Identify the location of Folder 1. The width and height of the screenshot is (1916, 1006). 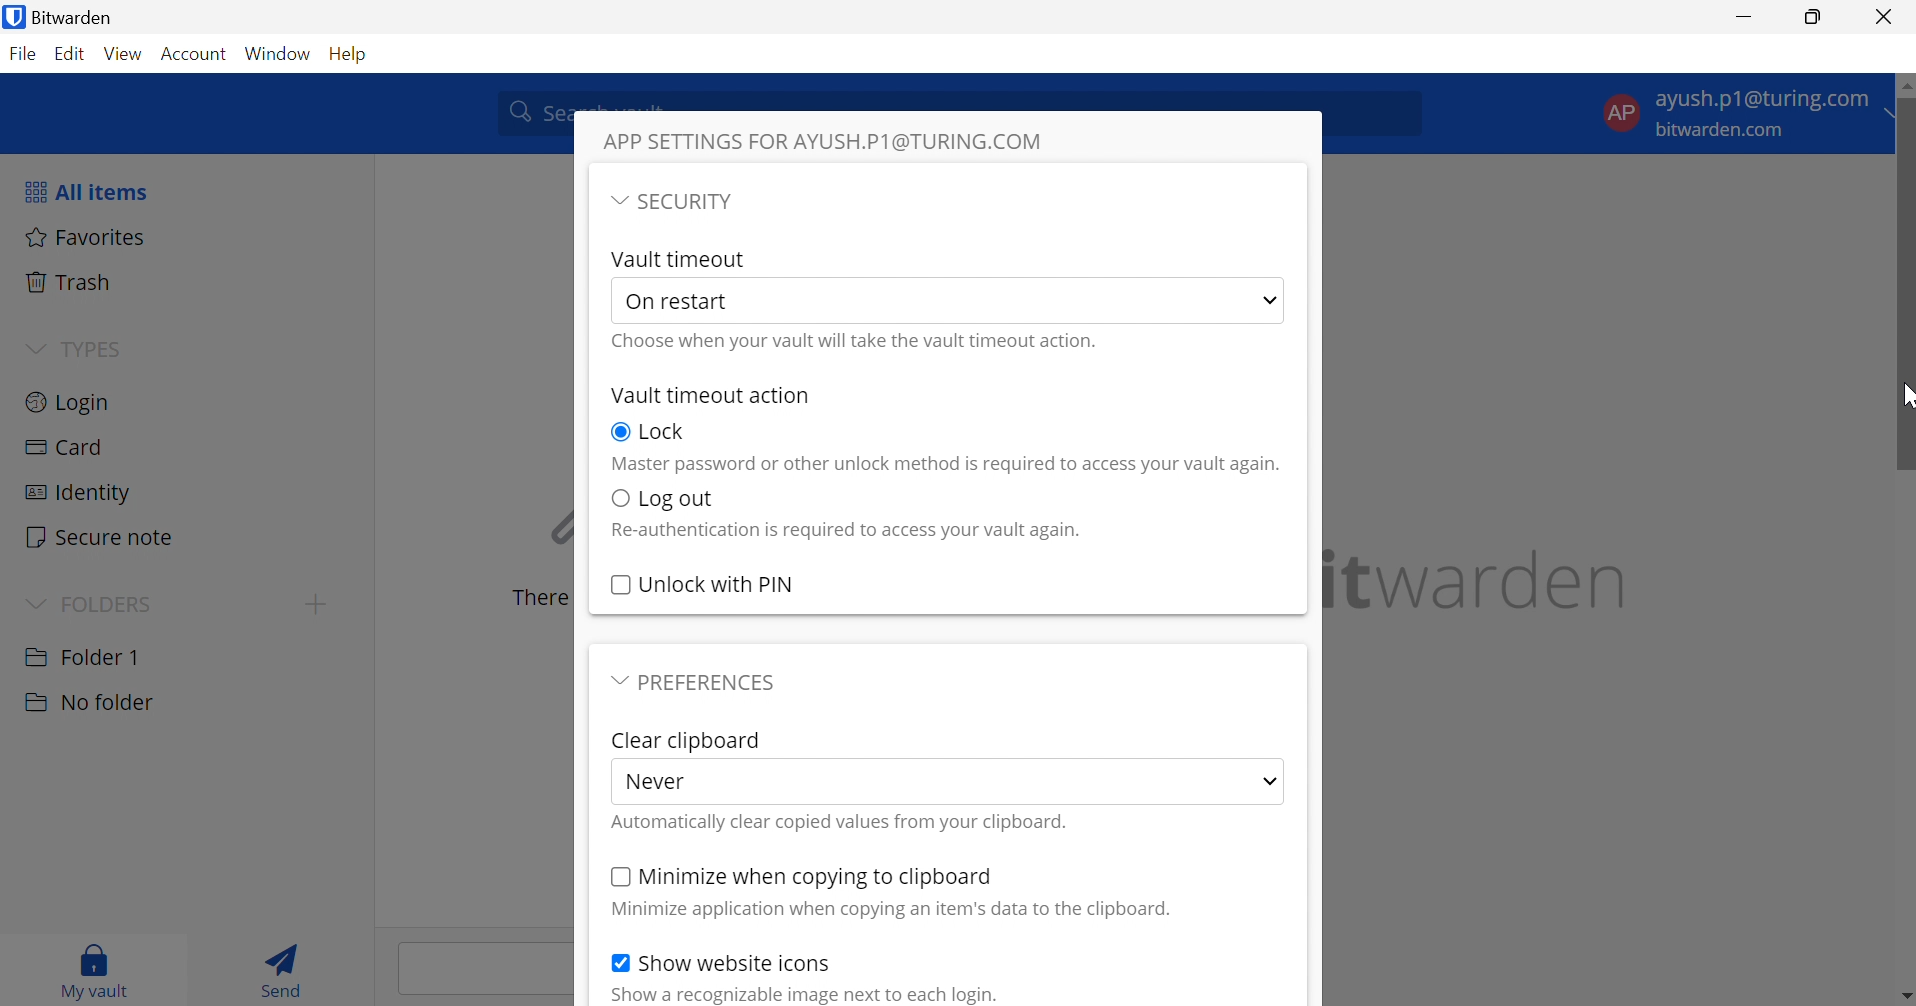
(82, 655).